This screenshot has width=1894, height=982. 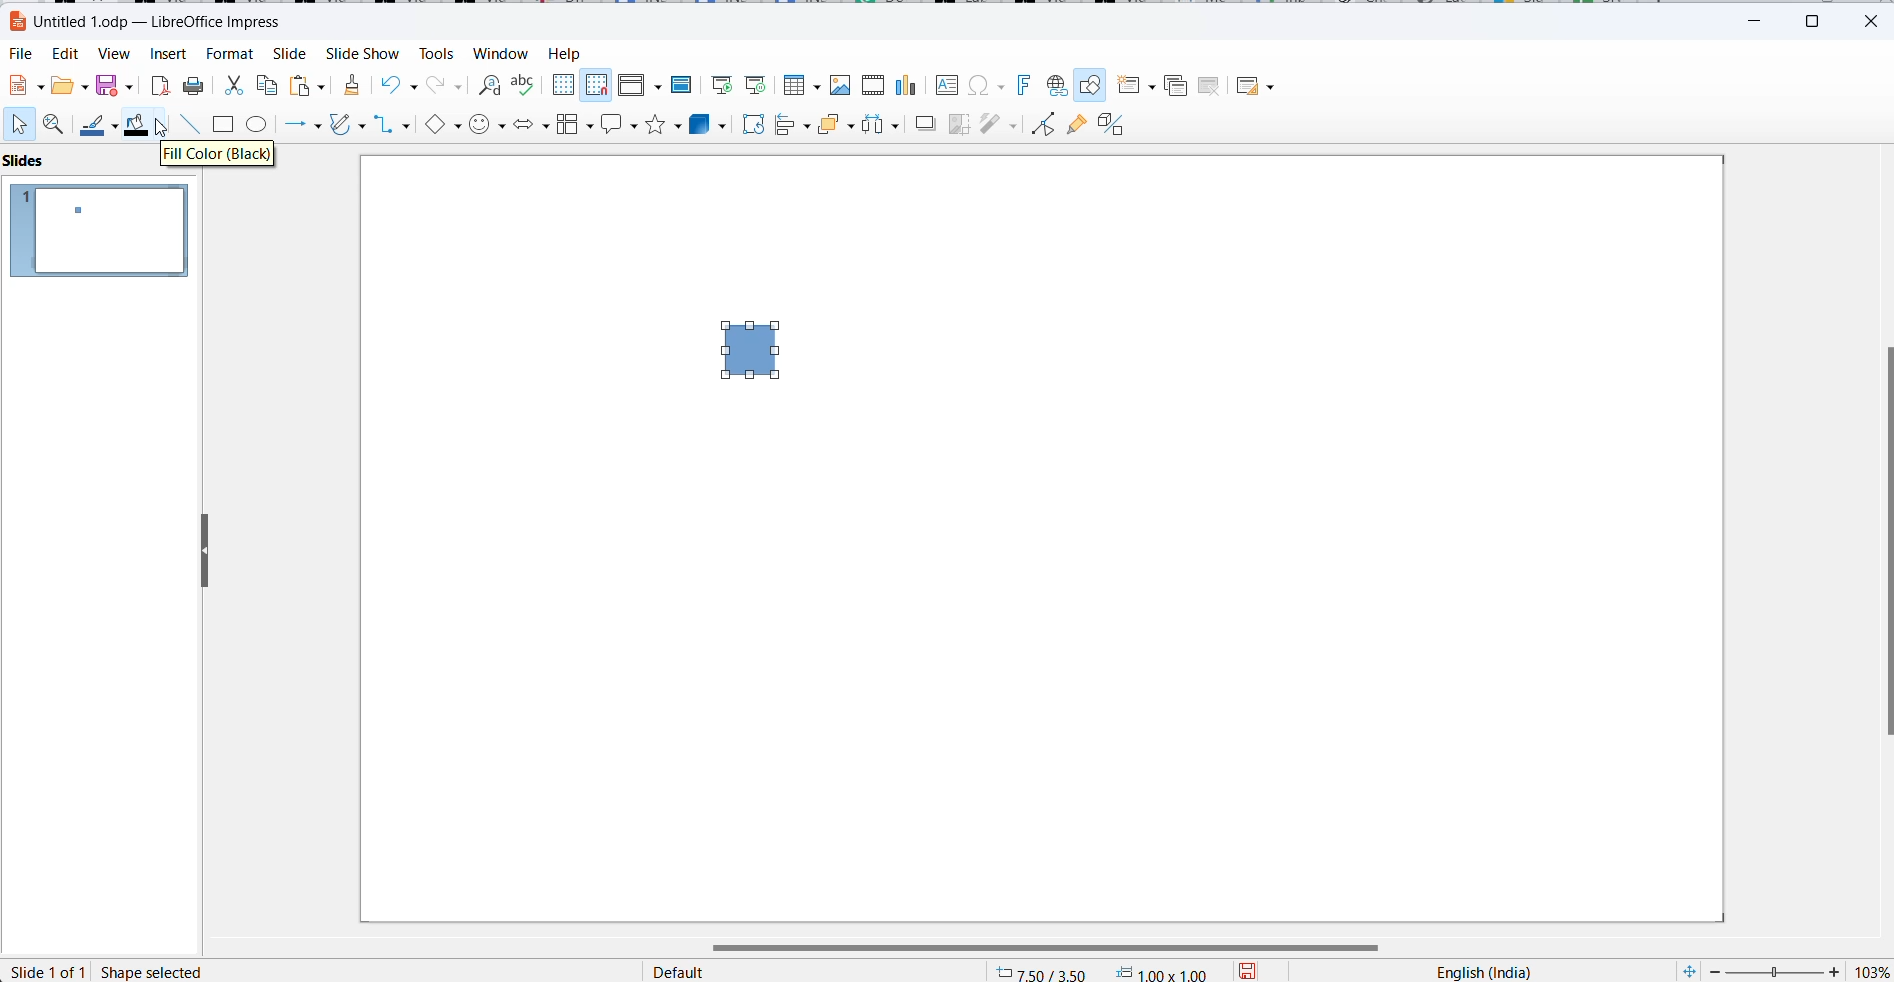 I want to click on connectors, so click(x=392, y=126).